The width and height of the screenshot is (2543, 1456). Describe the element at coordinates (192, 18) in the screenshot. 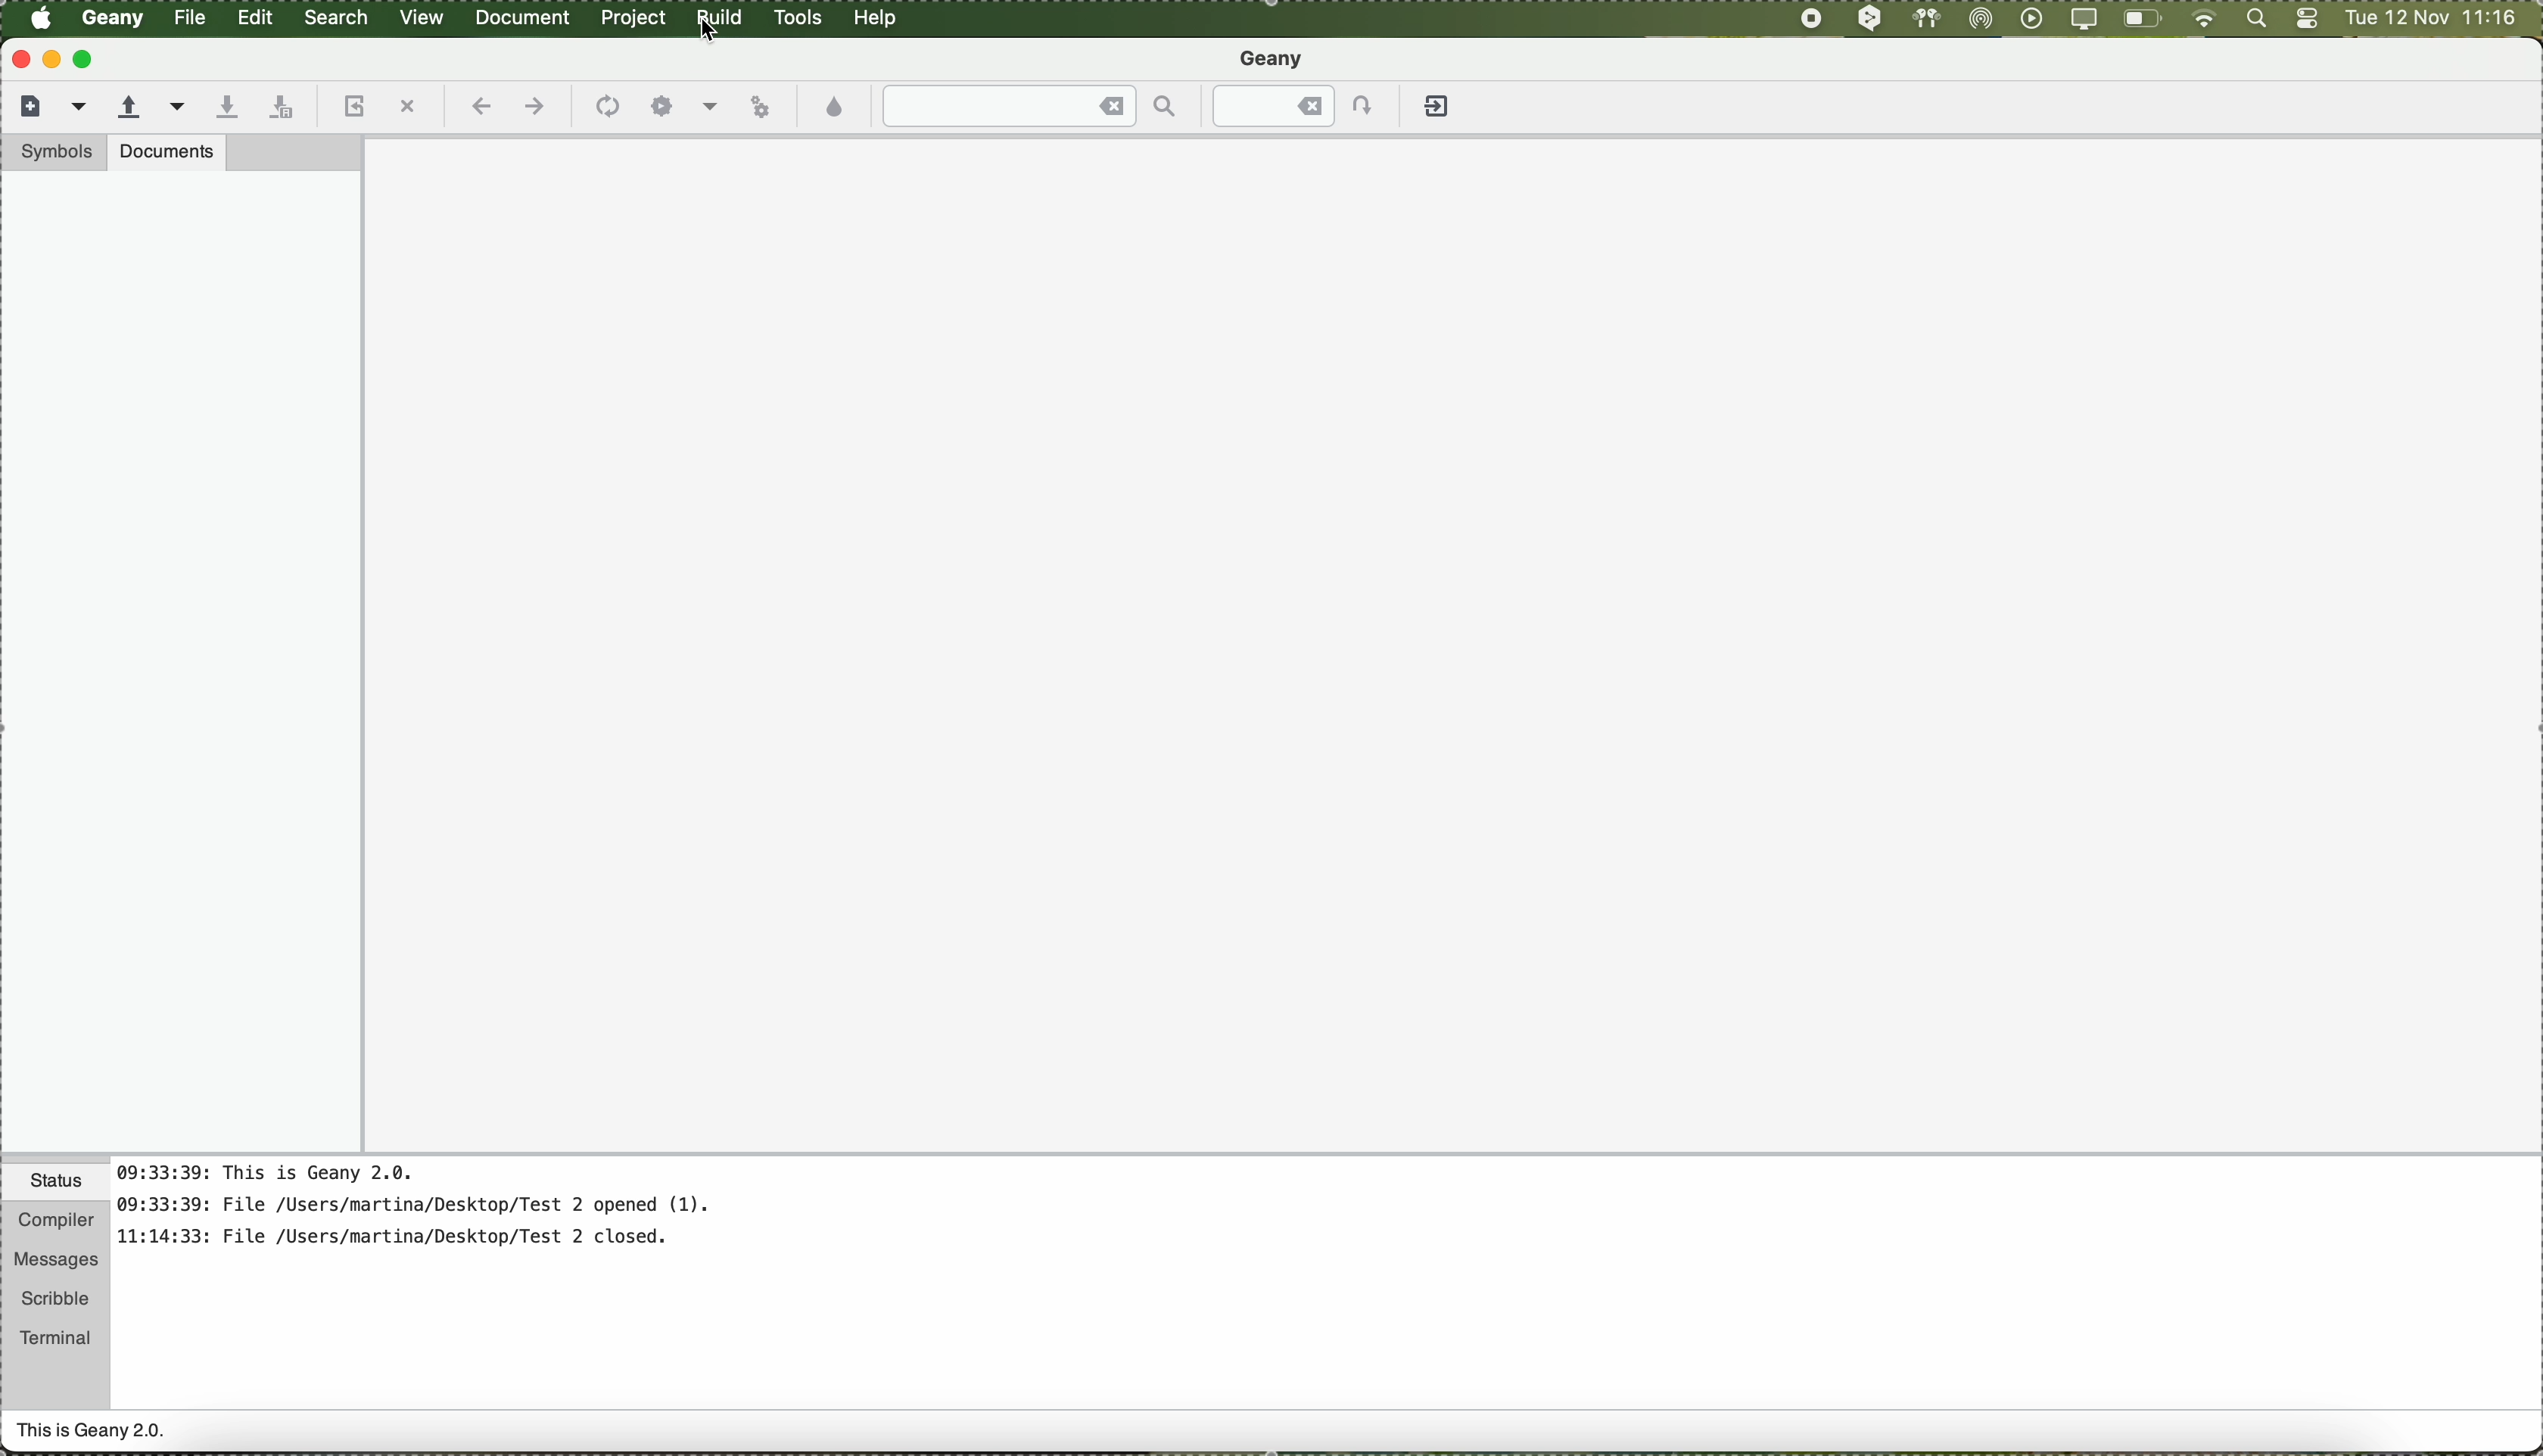

I see `file` at that location.